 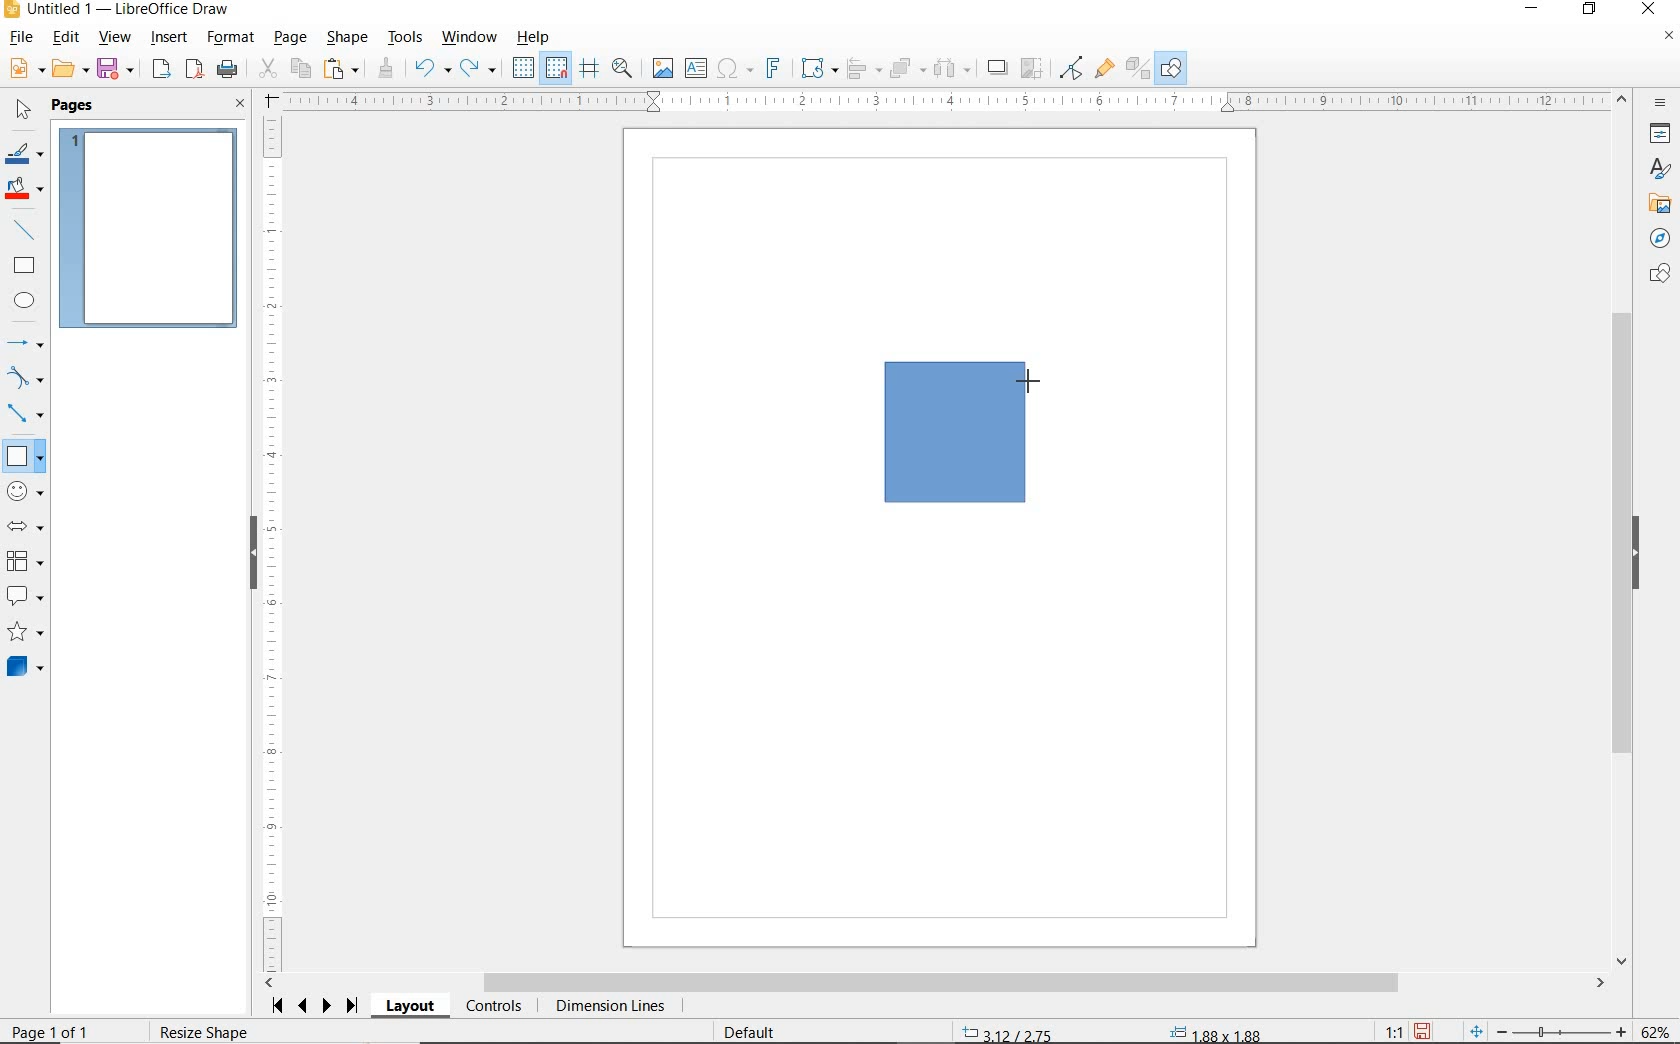 I want to click on Resize shape, so click(x=216, y=1034).